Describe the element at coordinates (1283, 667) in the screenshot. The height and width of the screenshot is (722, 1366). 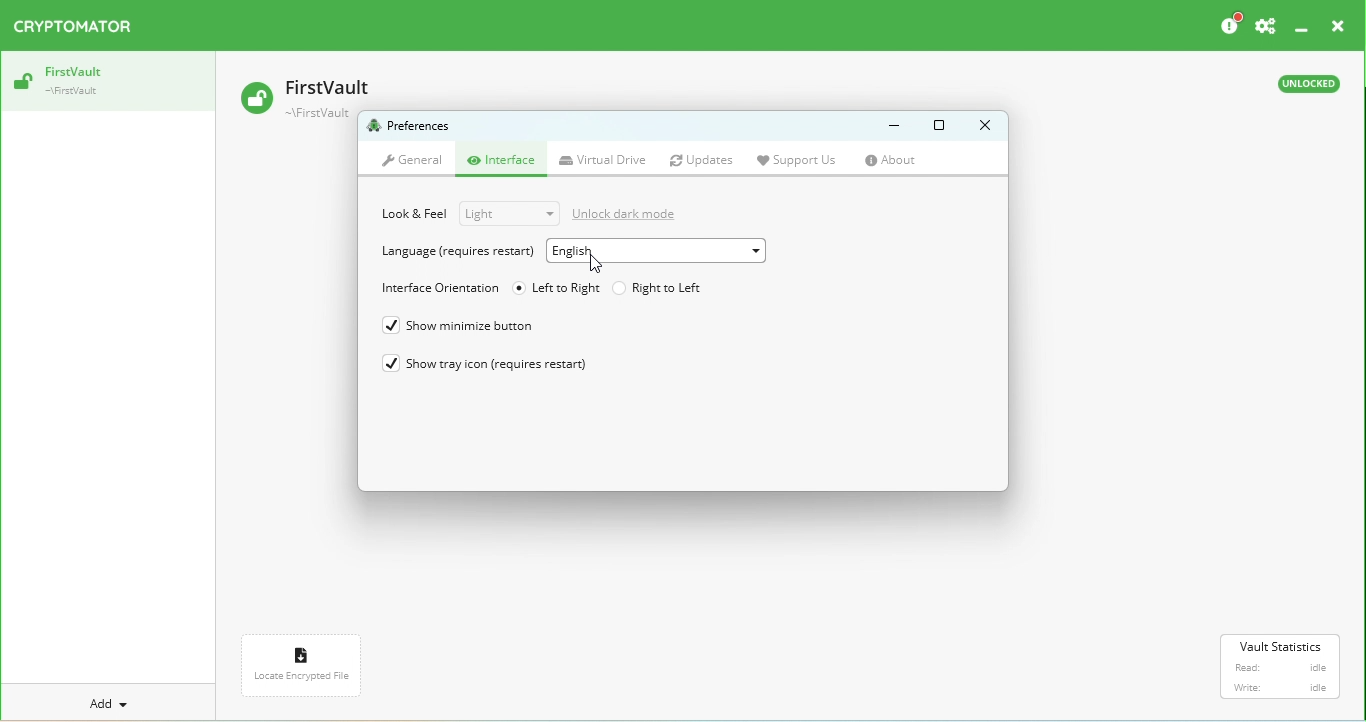
I see `Vault statistics` at that location.